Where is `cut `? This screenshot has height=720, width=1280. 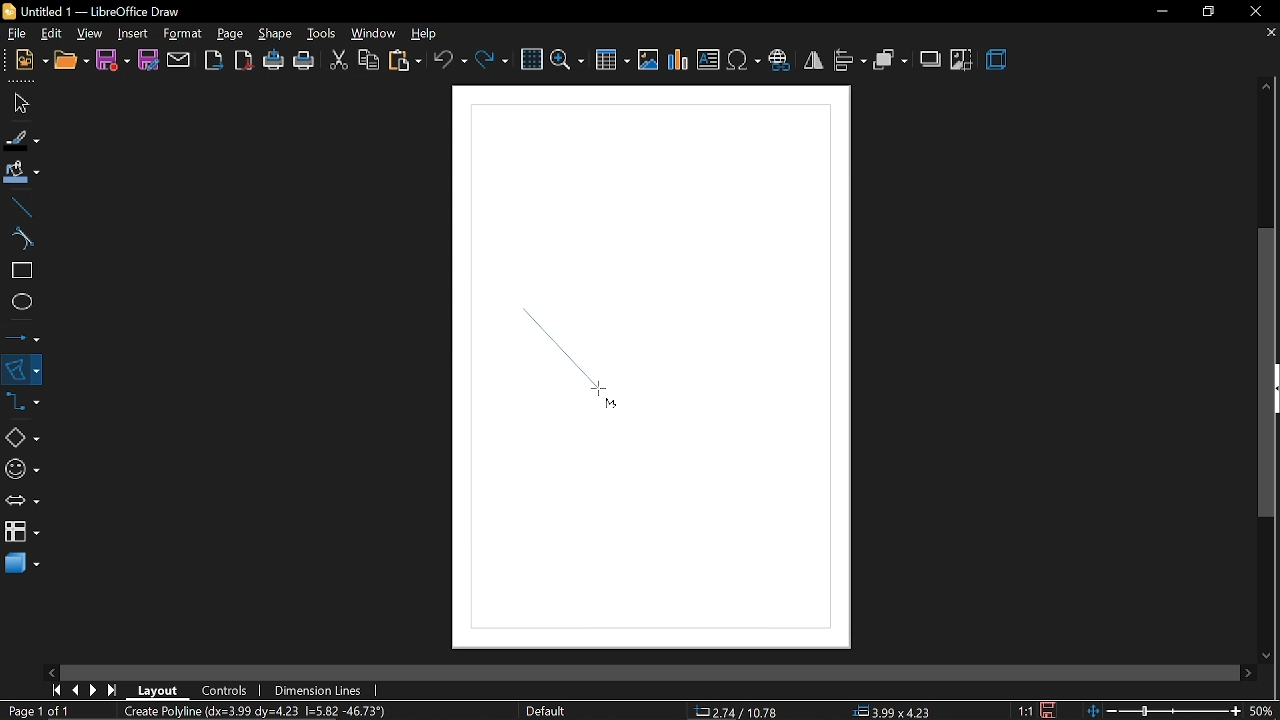 cut  is located at coordinates (338, 58).